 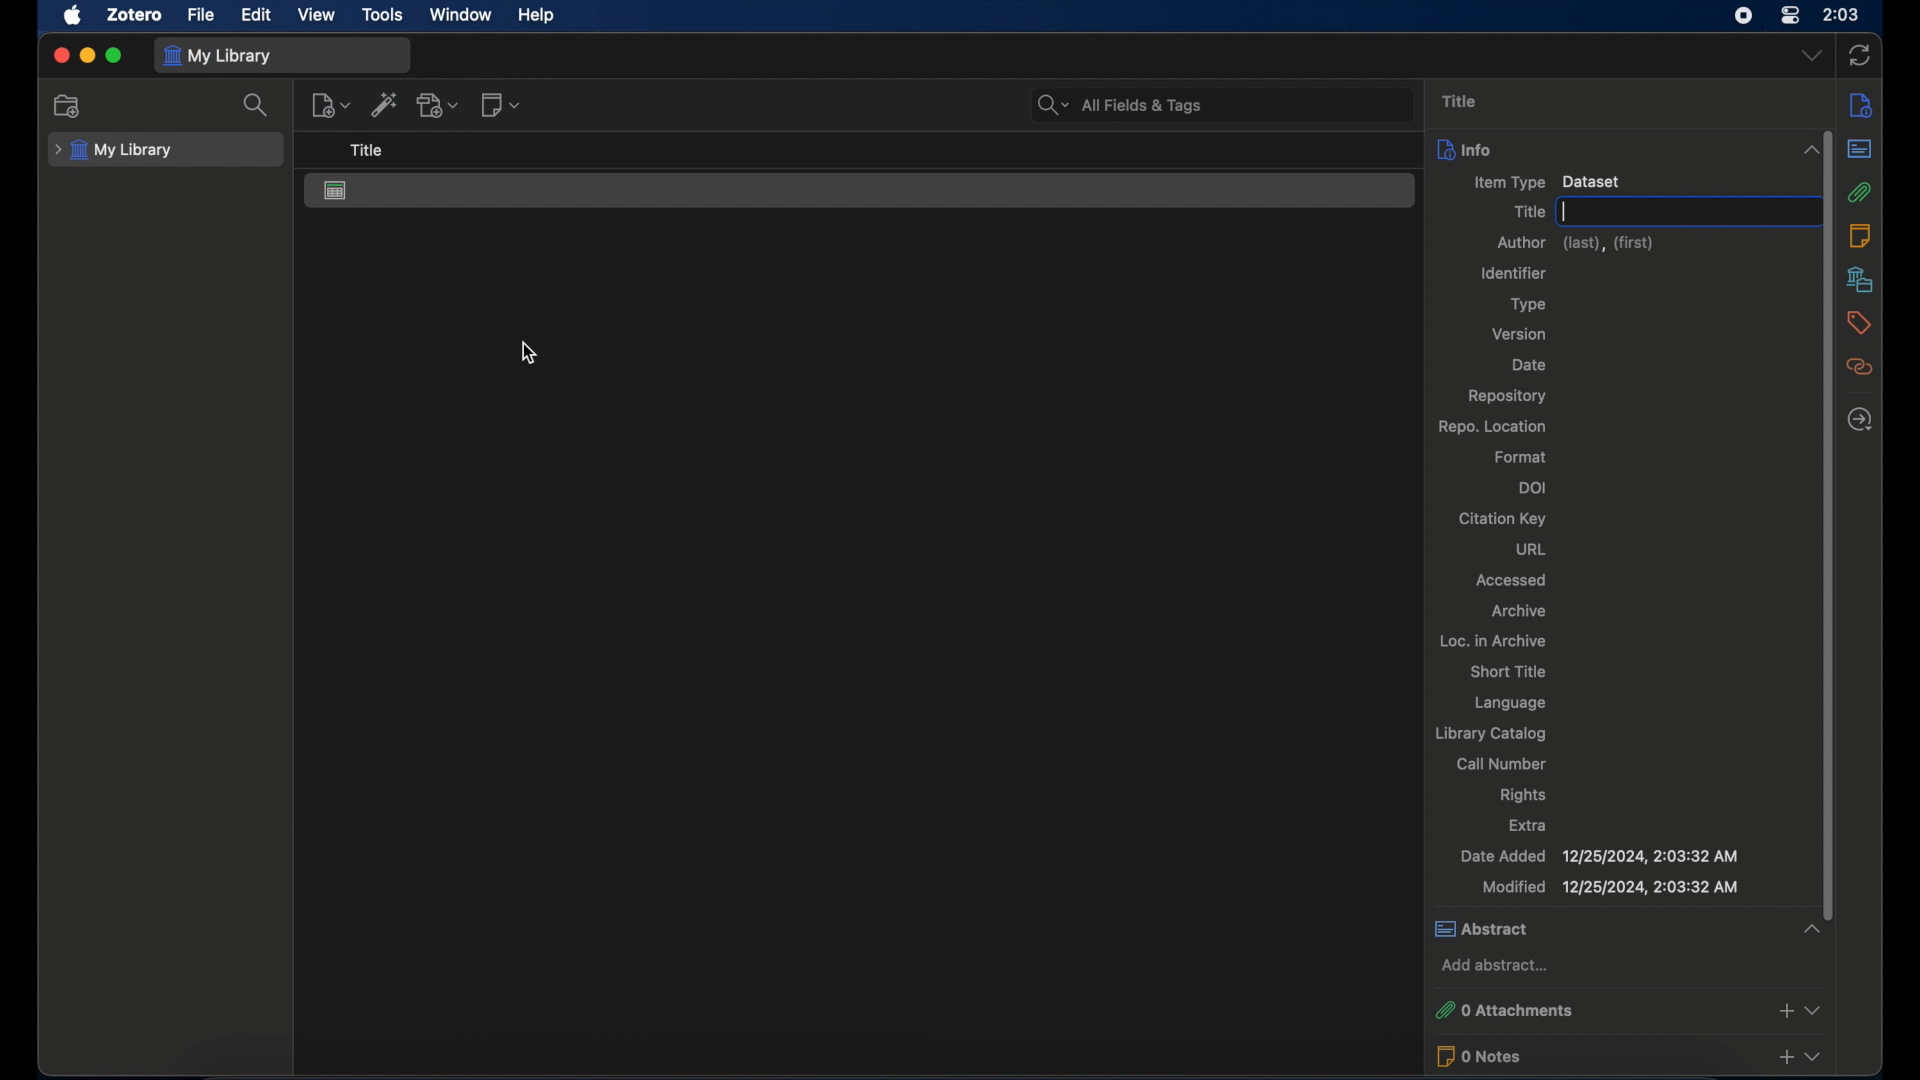 What do you see at coordinates (221, 57) in the screenshot?
I see `my library` at bounding box center [221, 57].